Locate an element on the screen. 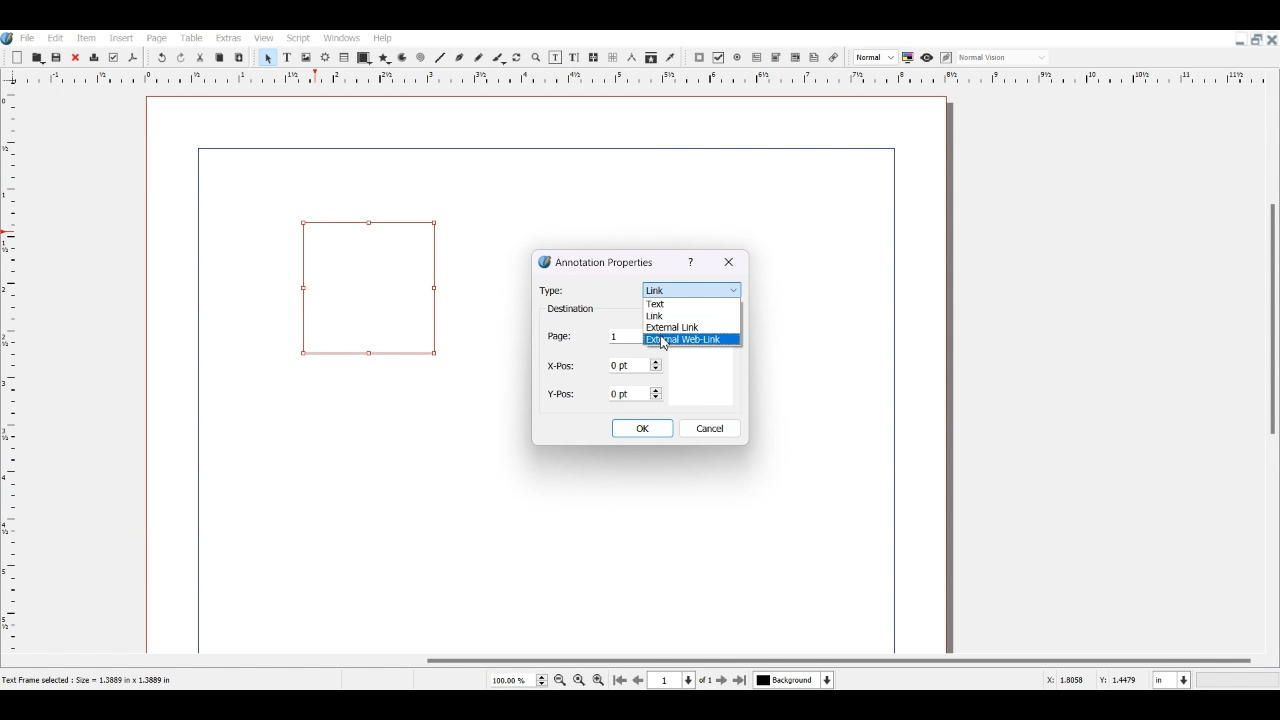 The width and height of the screenshot is (1280, 720). OK is located at coordinates (642, 428).